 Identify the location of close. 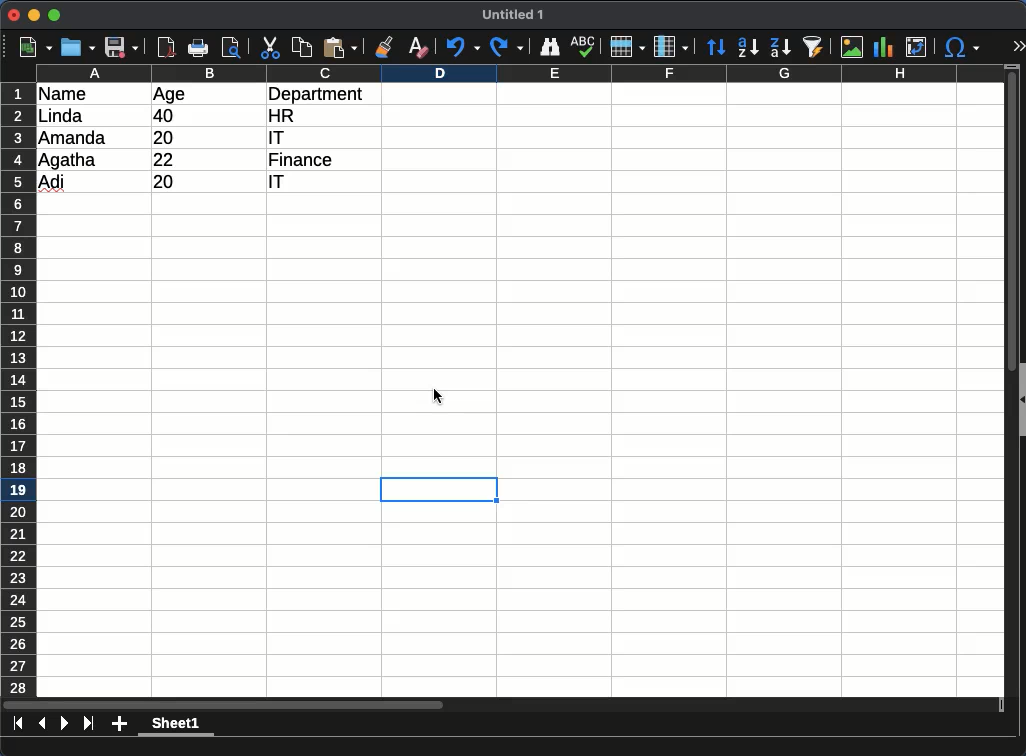
(14, 16).